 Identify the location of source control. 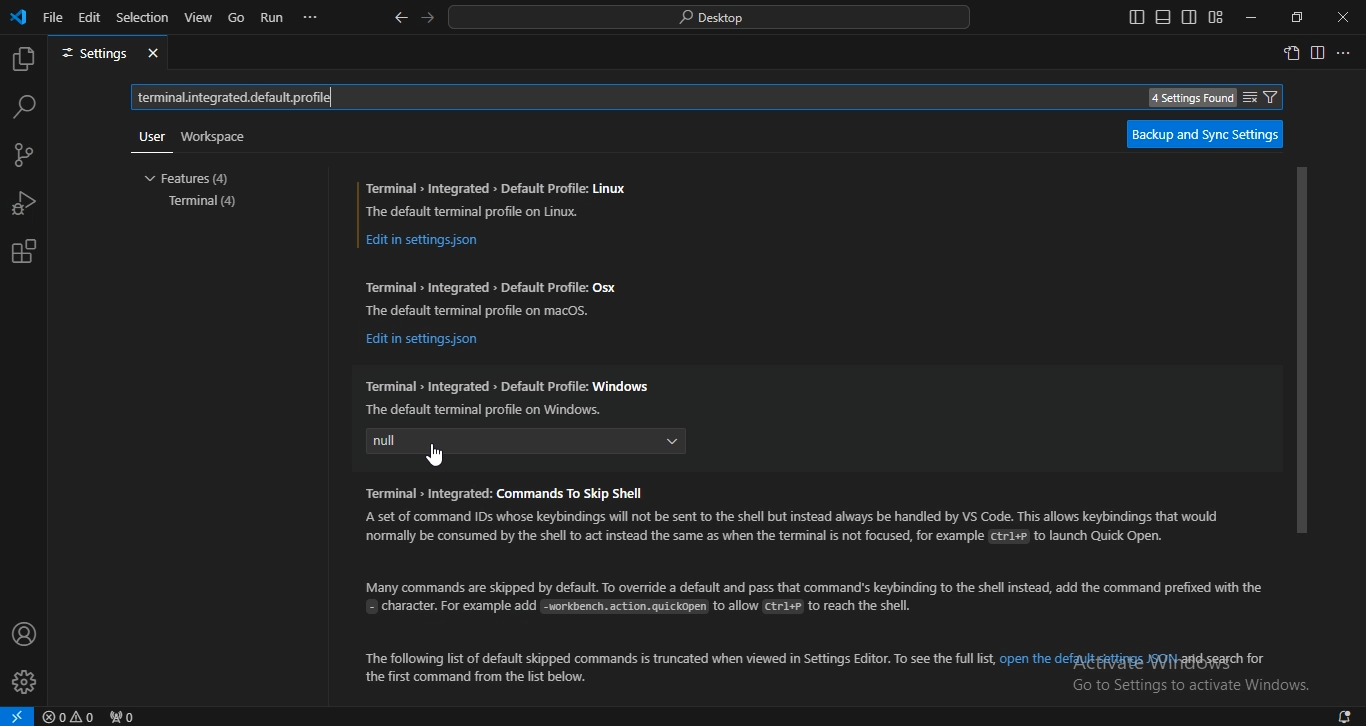
(24, 157).